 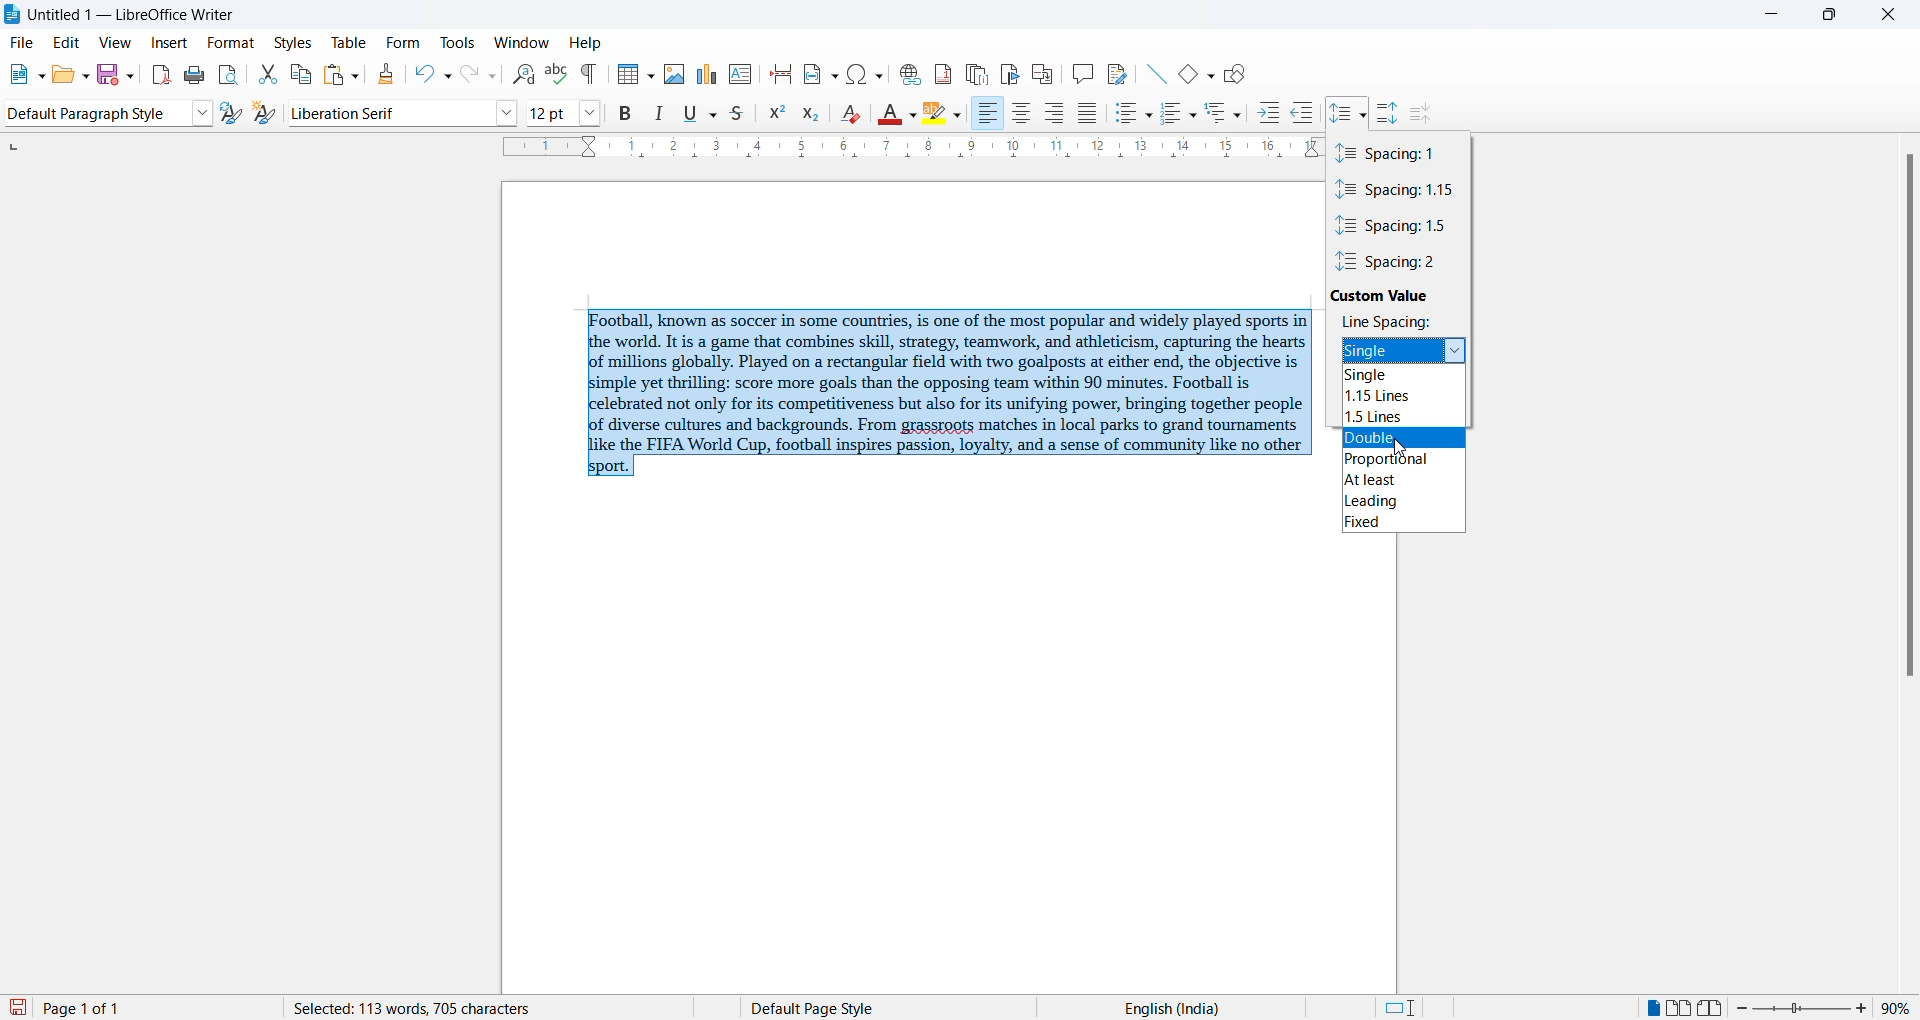 What do you see at coordinates (358, 74) in the screenshot?
I see `paste options` at bounding box center [358, 74].